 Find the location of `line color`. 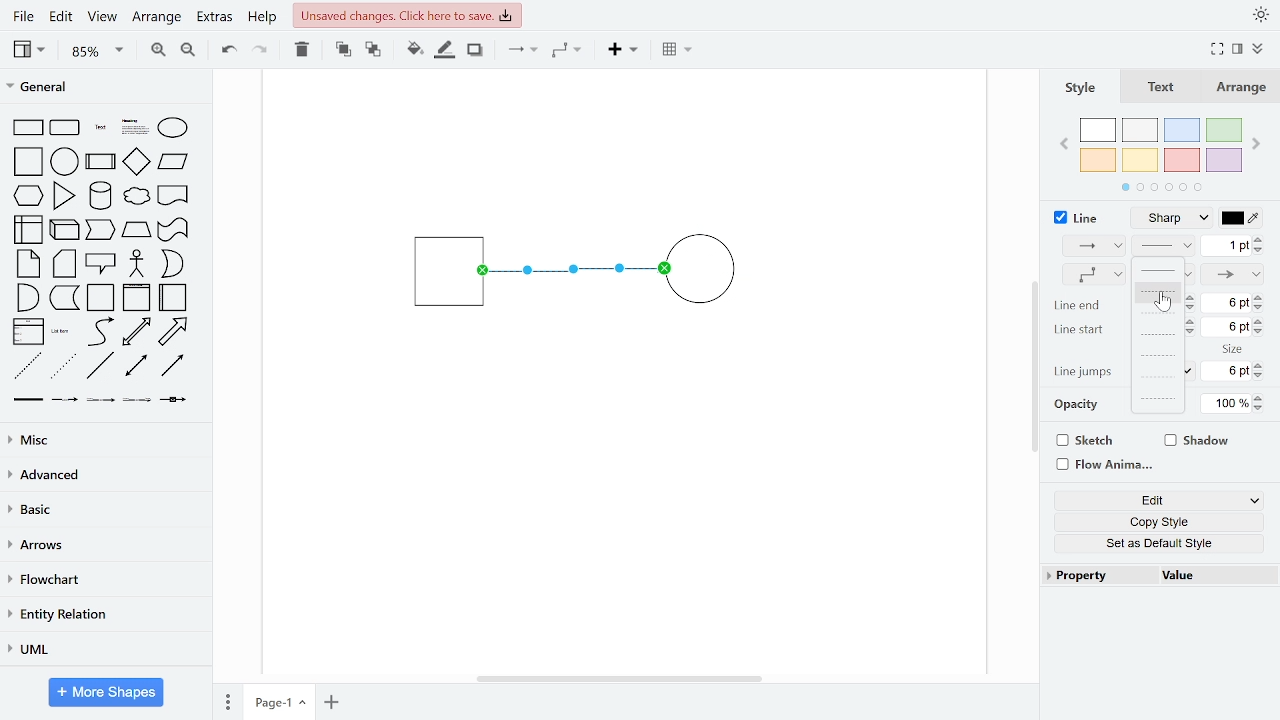

line color is located at coordinates (1241, 218).